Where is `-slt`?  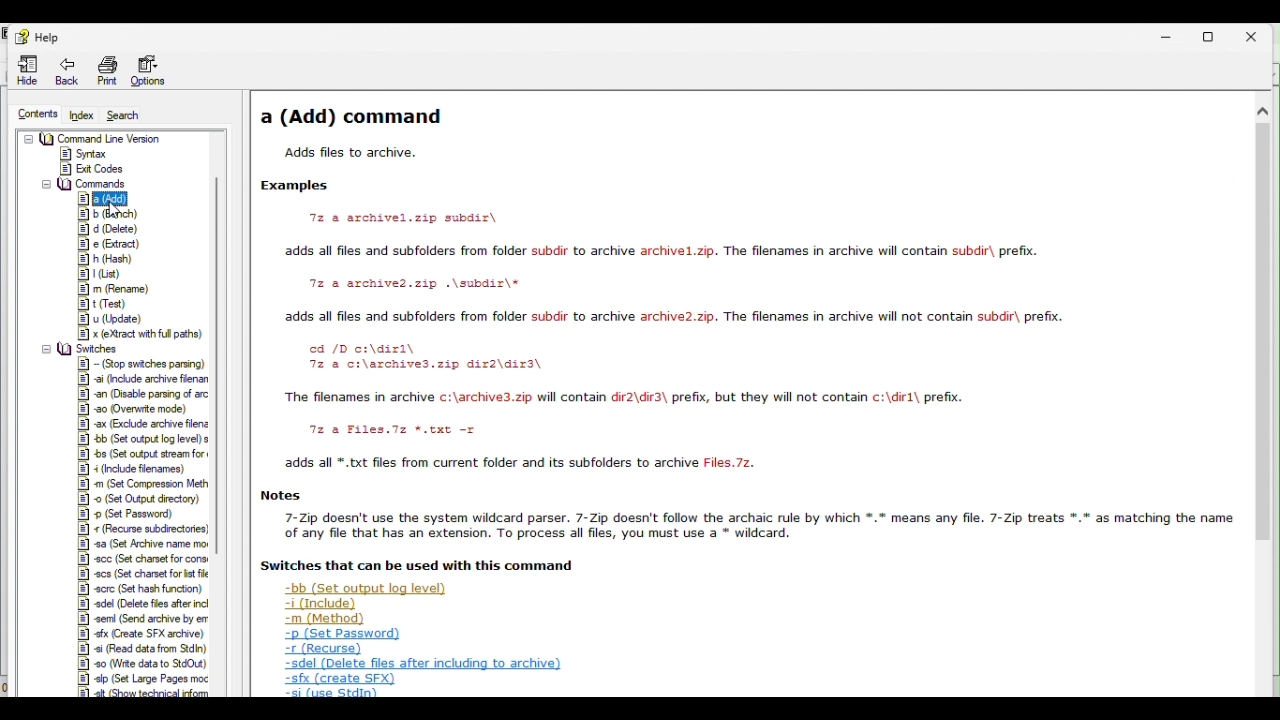 -slt is located at coordinates (144, 693).